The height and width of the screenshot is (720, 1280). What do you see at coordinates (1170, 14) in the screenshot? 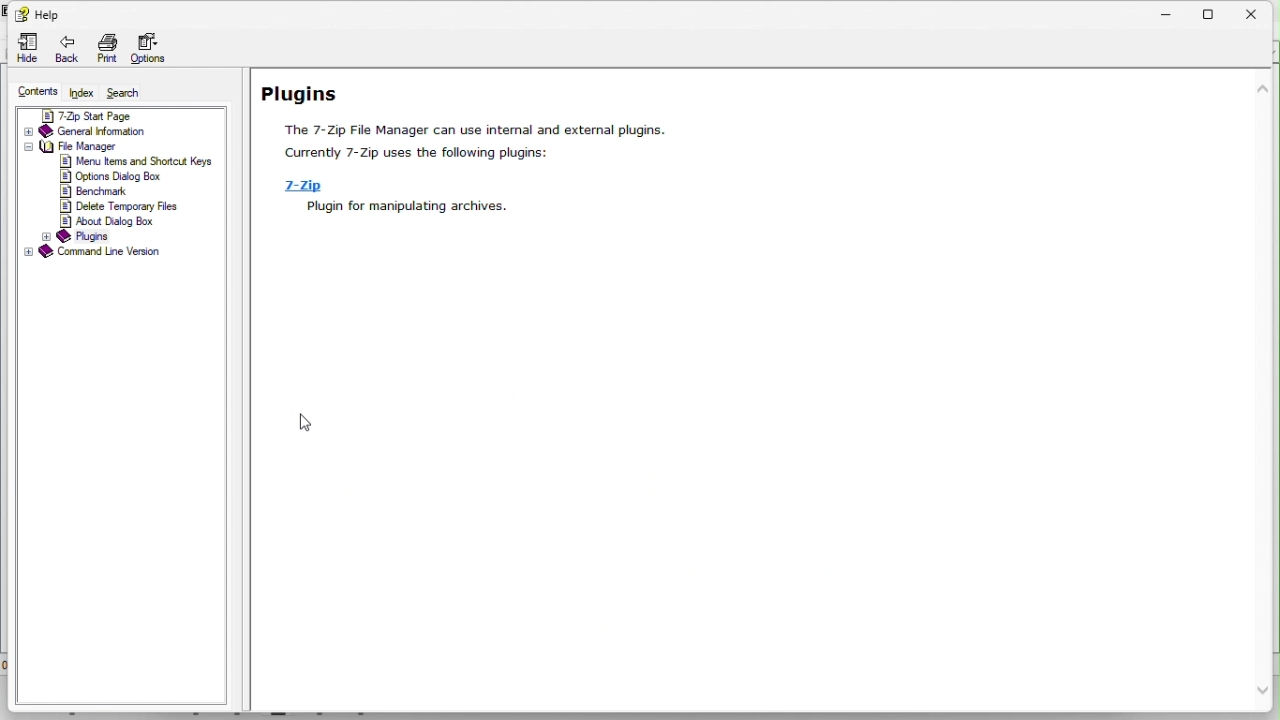
I see `Minimize` at bounding box center [1170, 14].